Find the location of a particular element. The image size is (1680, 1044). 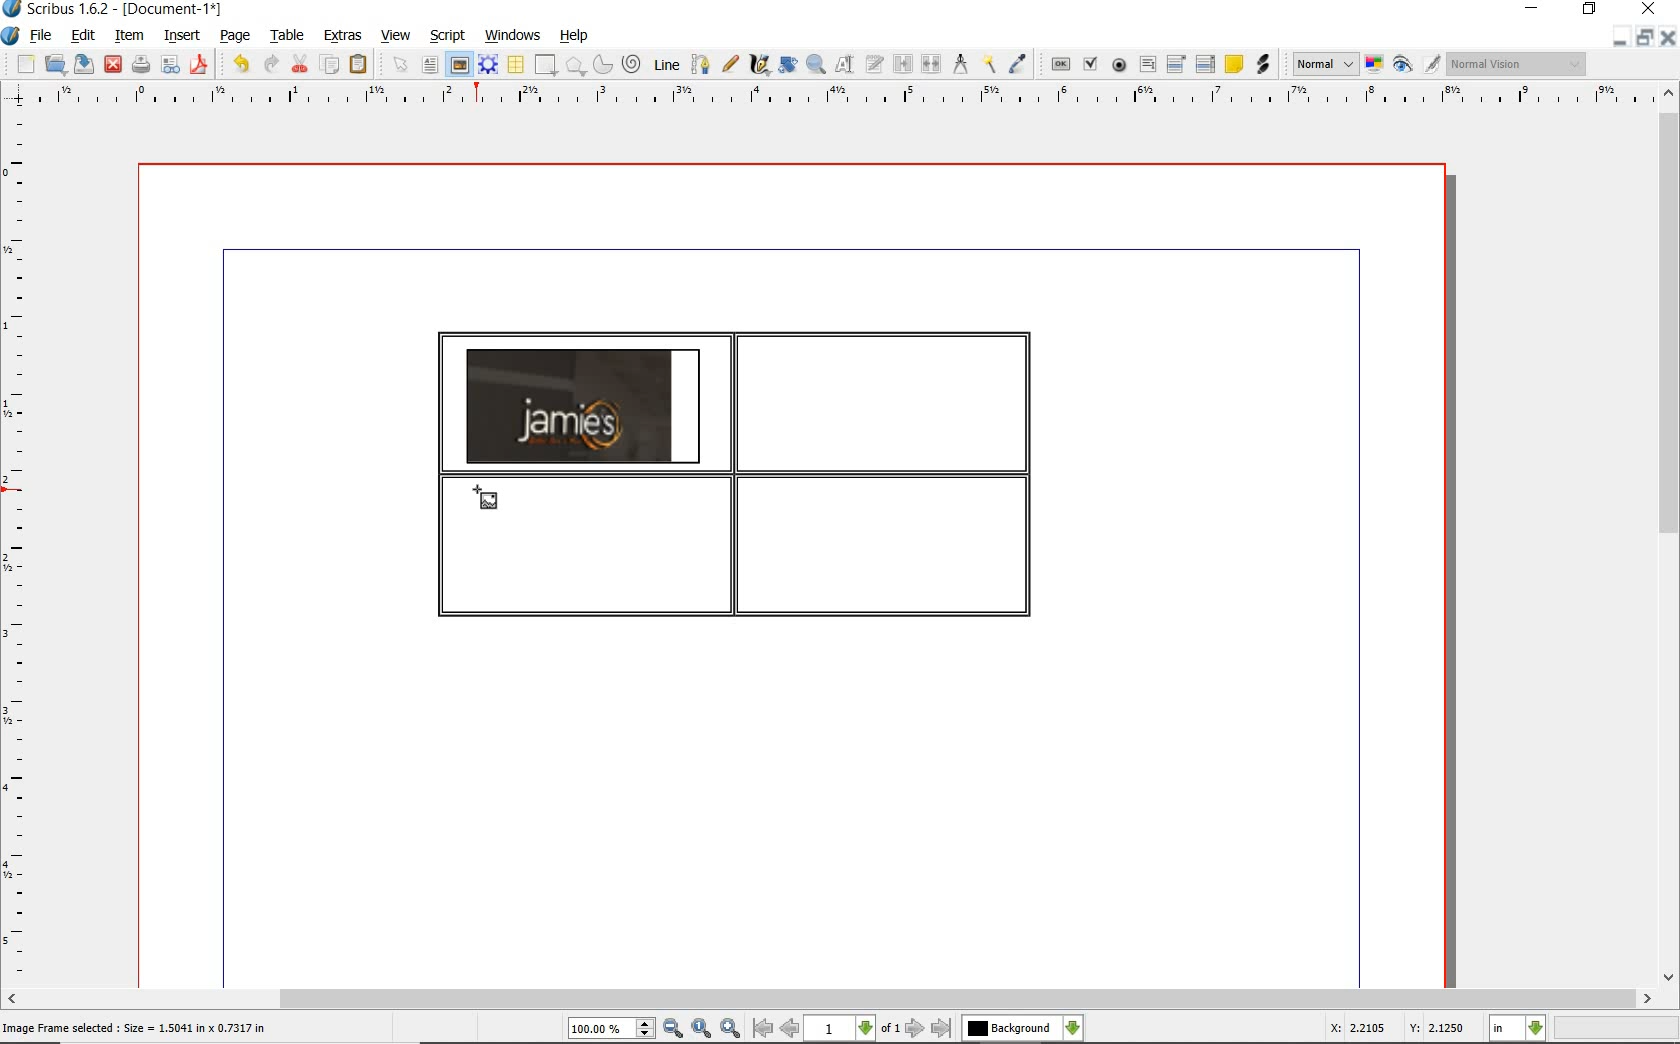

go to next page is located at coordinates (915, 1028).